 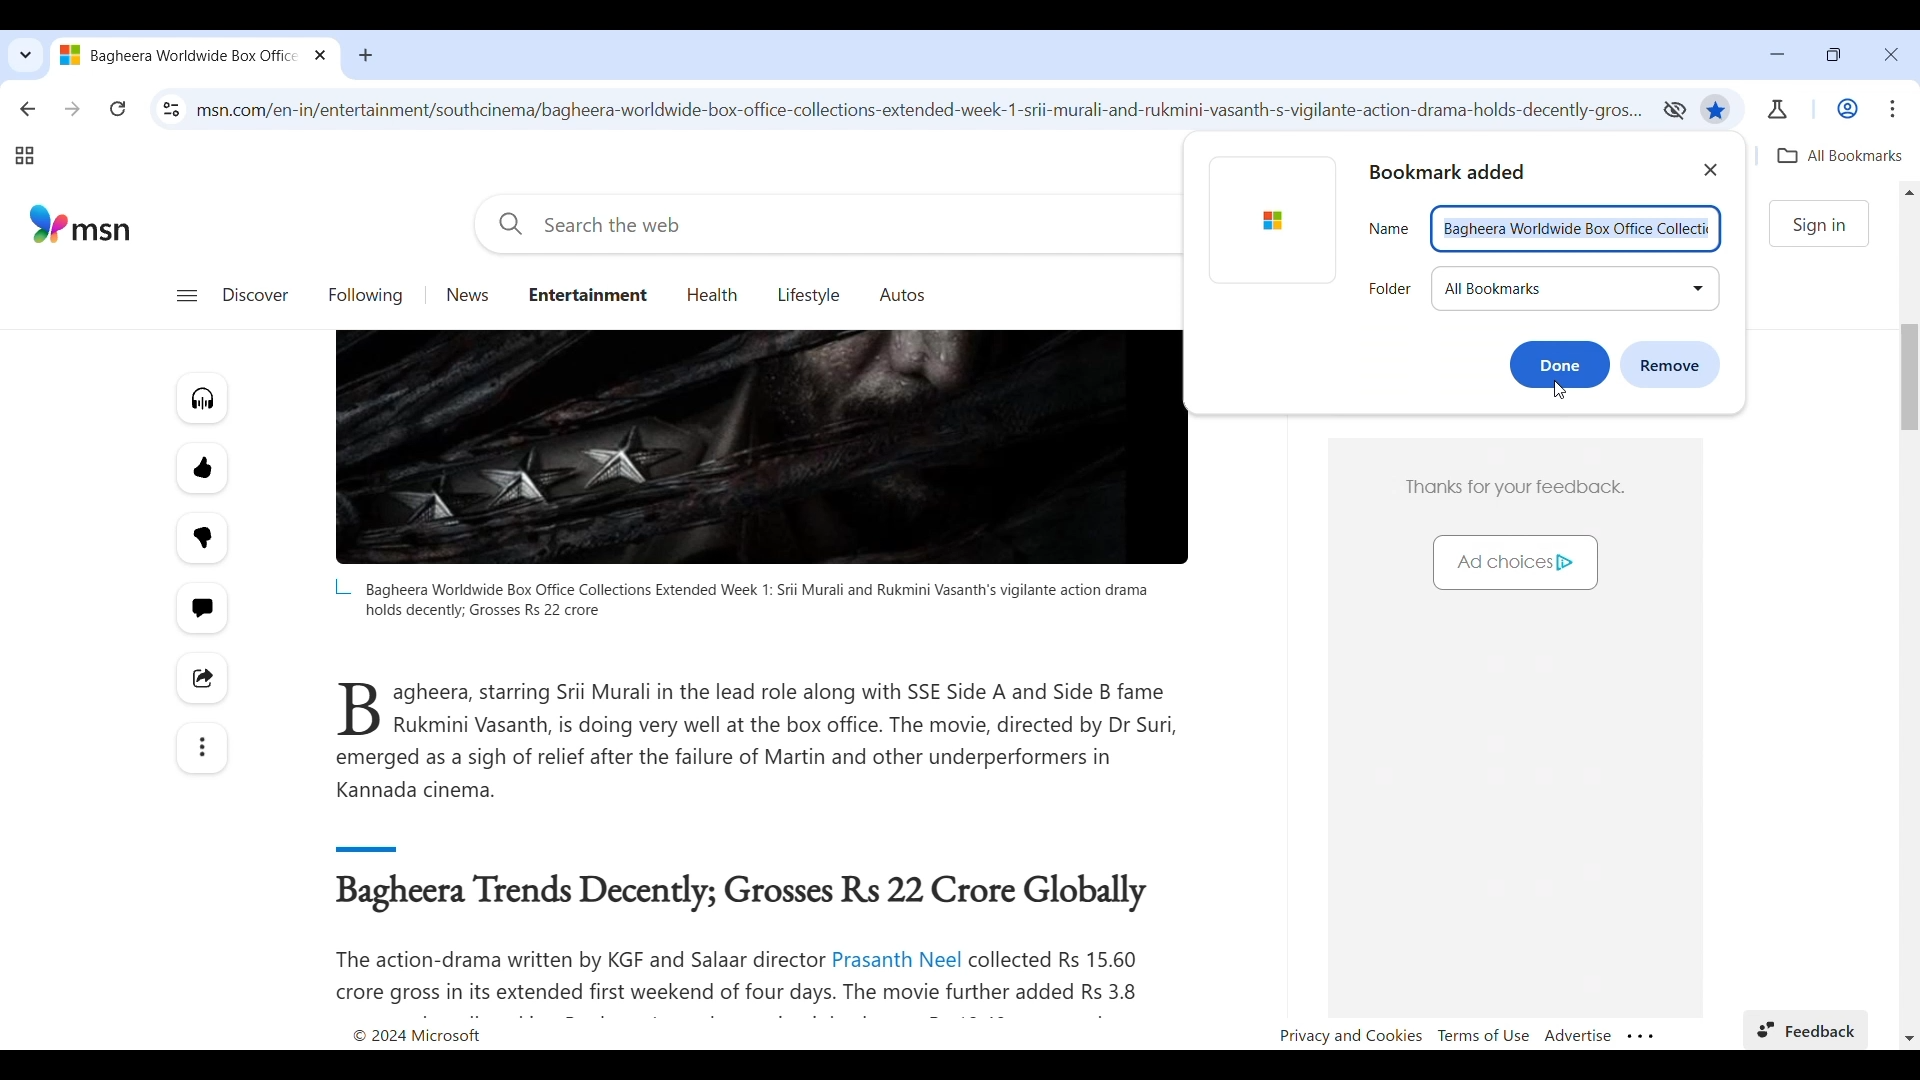 I want to click on Reload page, so click(x=118, y=108).